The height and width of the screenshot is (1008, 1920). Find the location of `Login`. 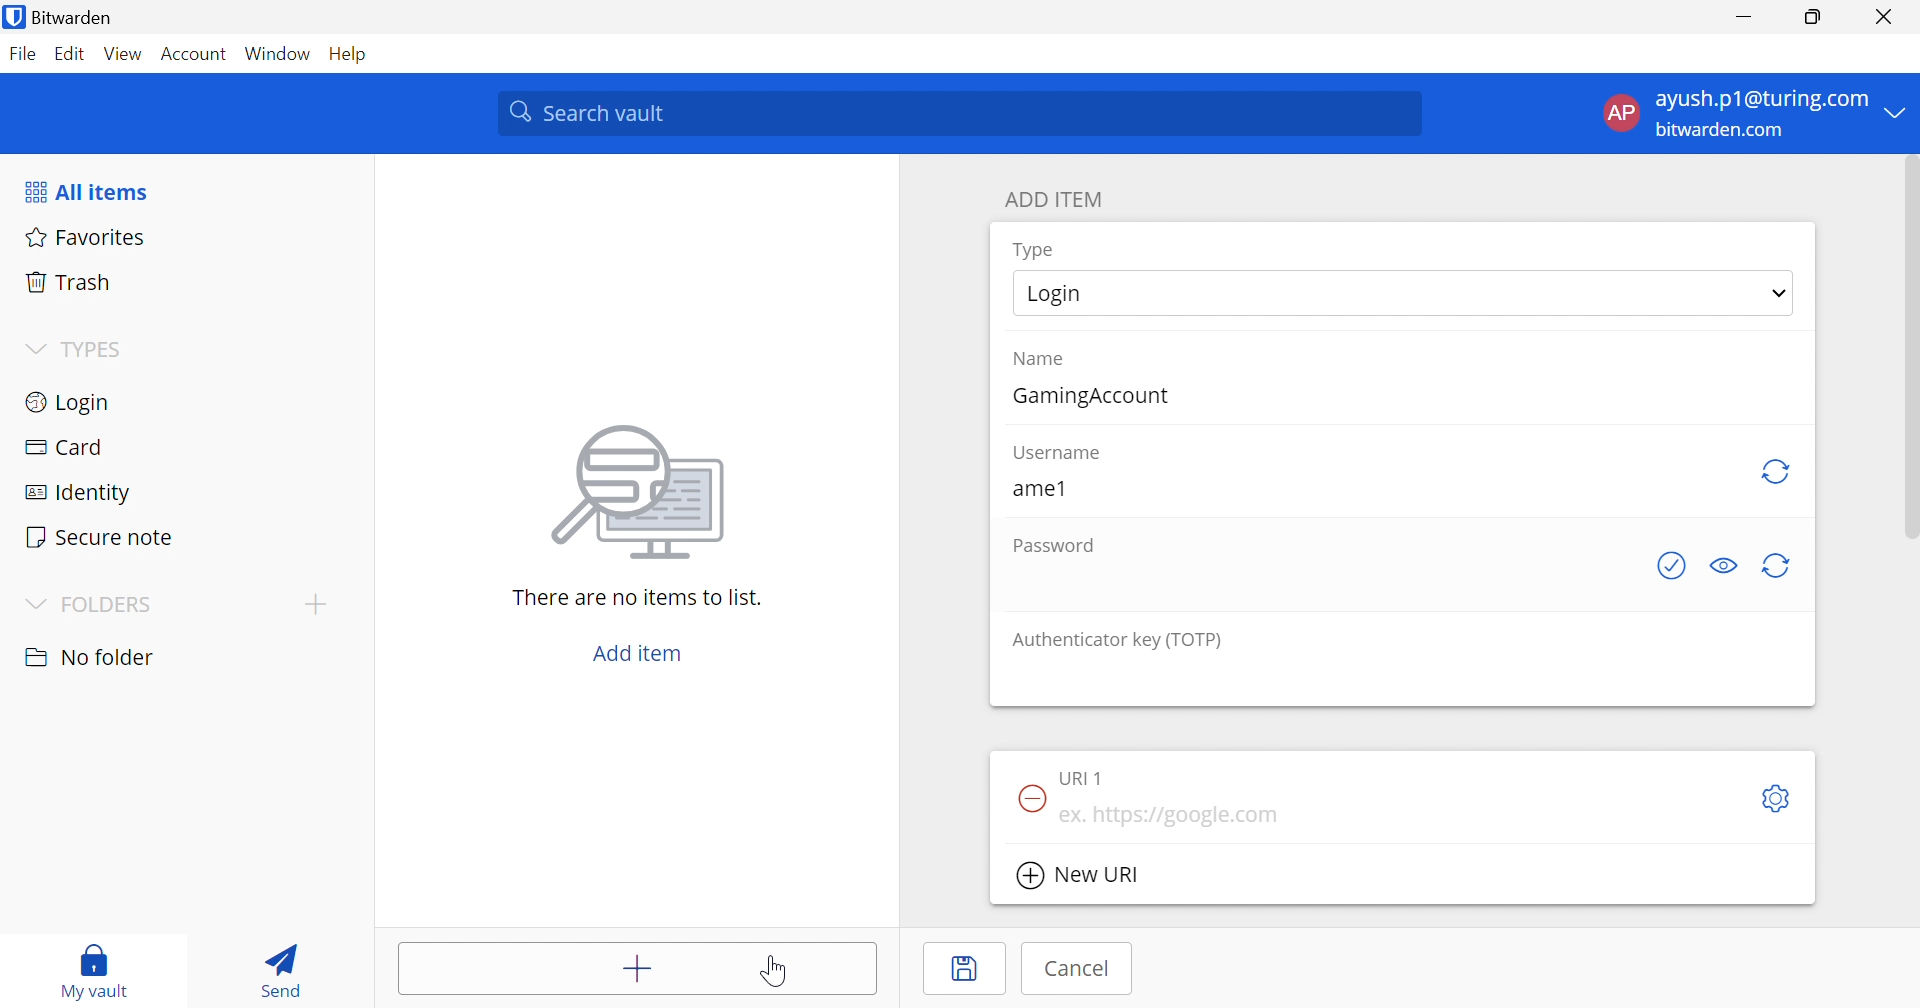

Login is located at coordinates (70, 403).